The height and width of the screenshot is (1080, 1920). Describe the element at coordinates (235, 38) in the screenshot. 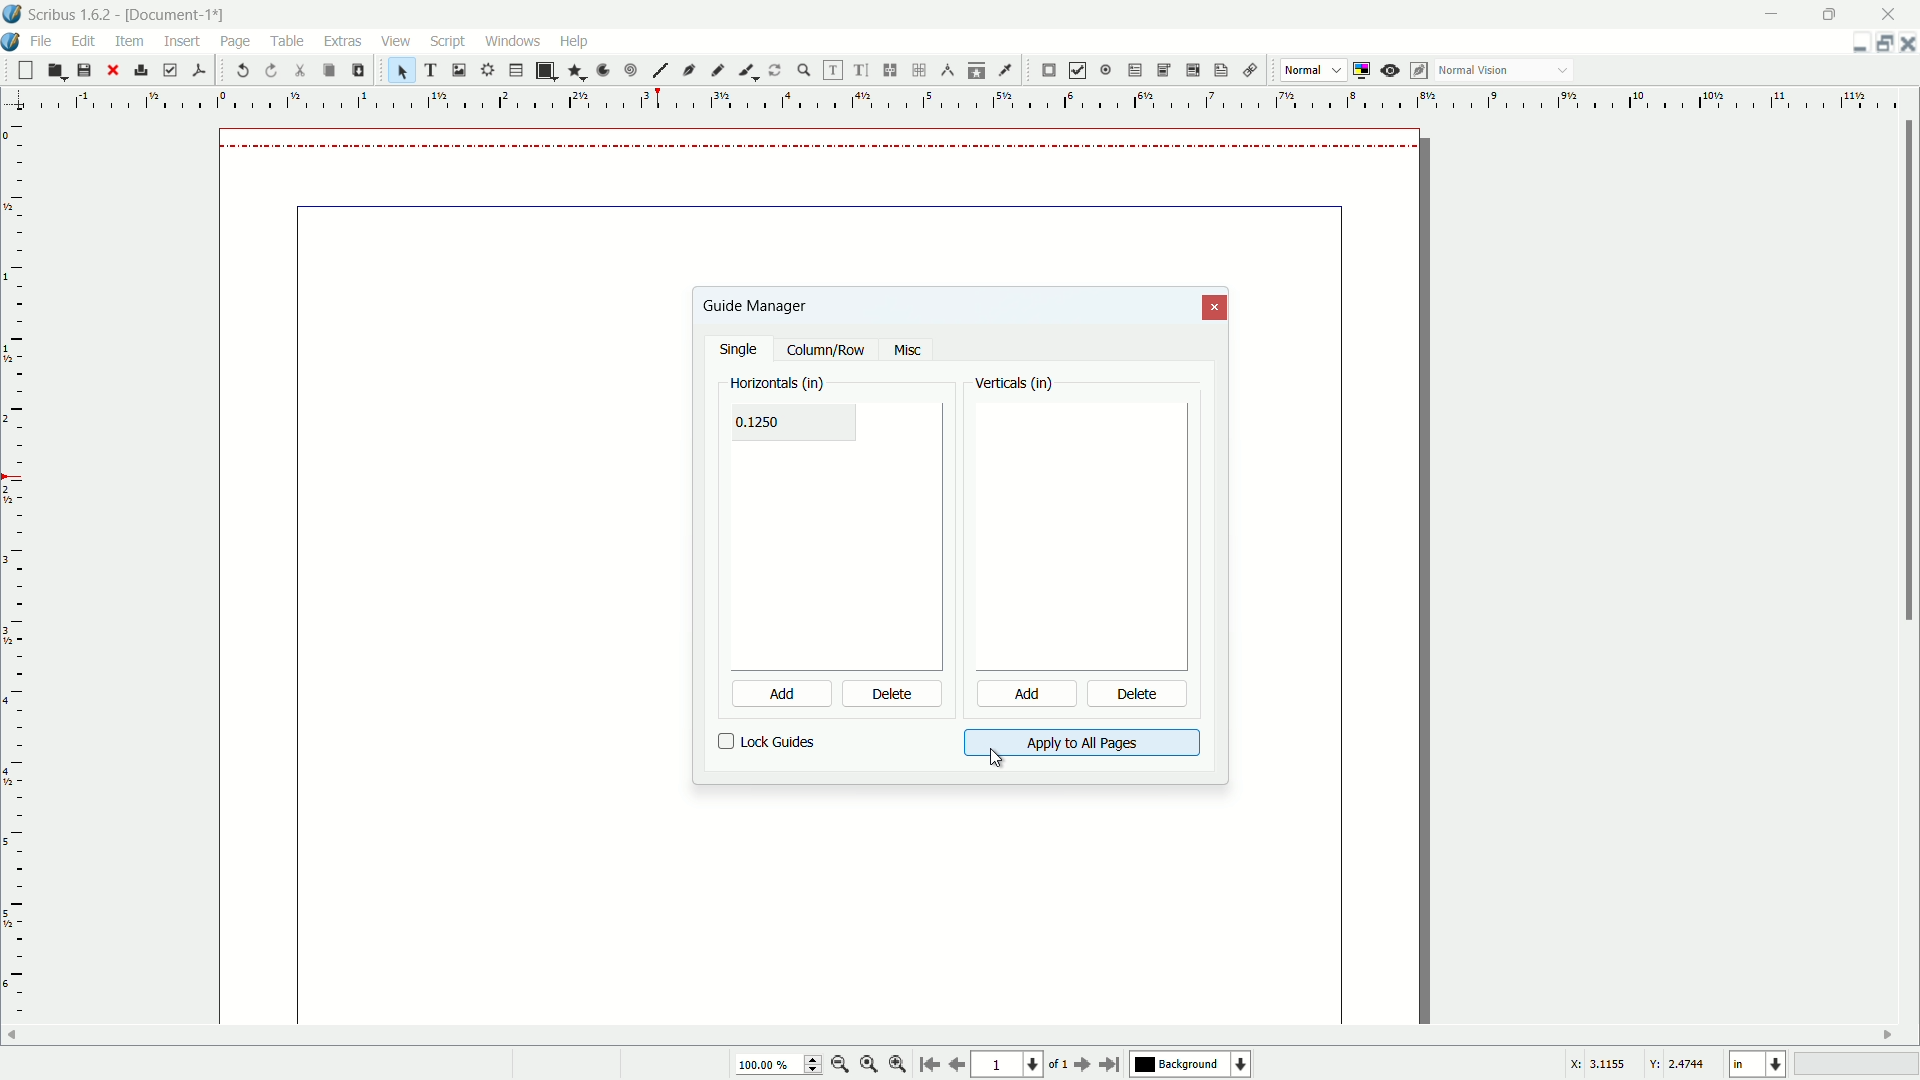

I see `page menu` at that location.